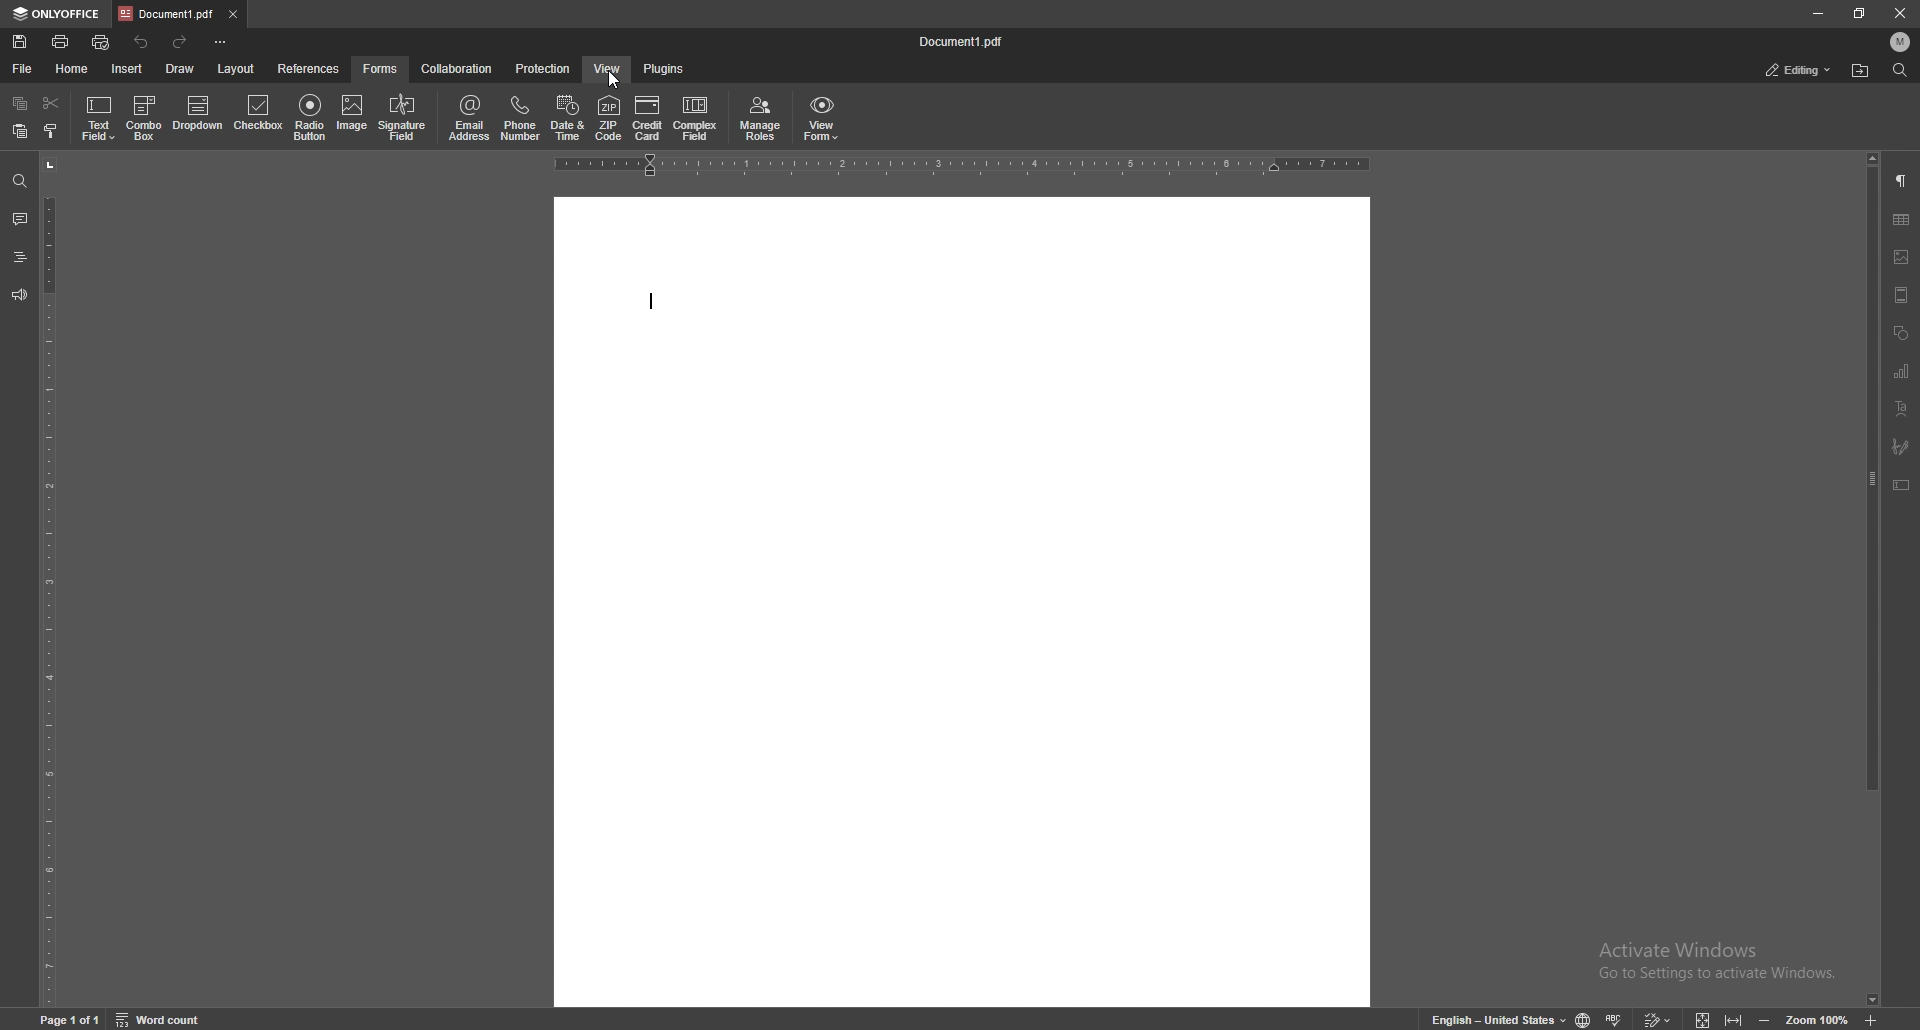 The image size is (1920, 1030). What do you see at coordinates (19, 256) in the screenshot?
I see `headings` at bounding box center [19, 256].